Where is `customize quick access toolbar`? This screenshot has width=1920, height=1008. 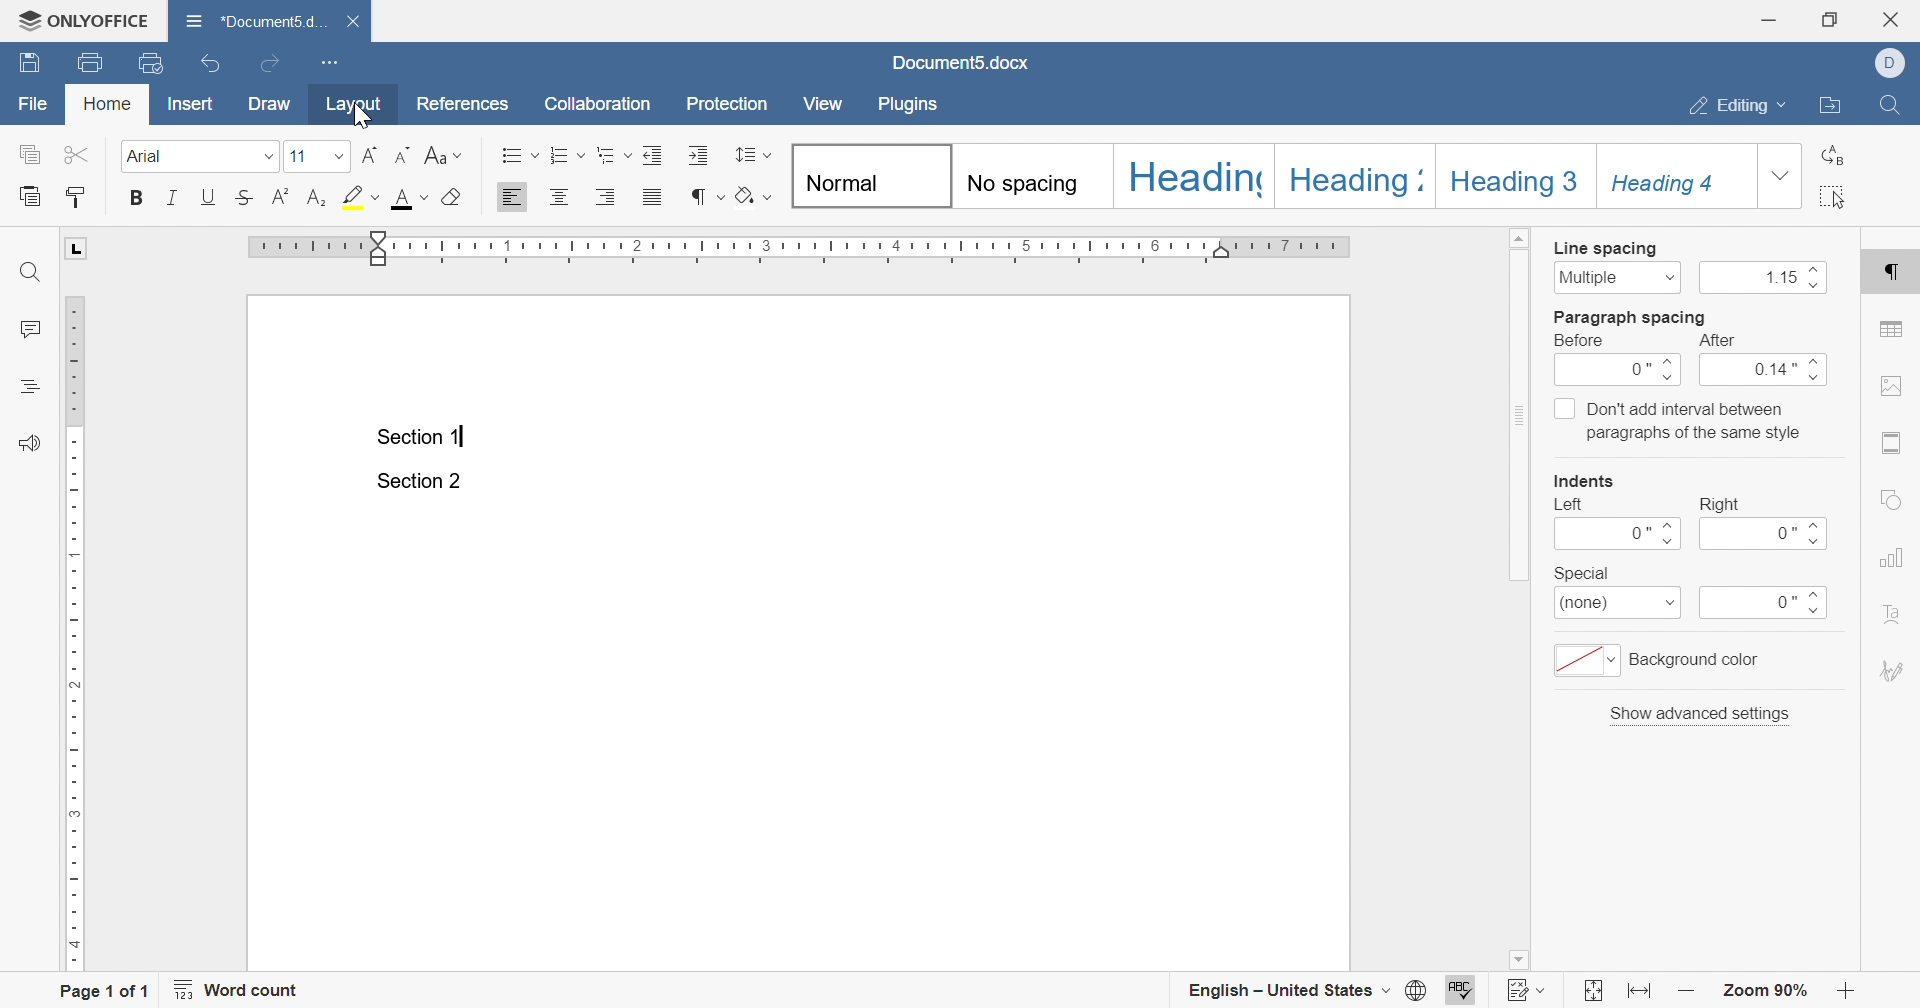
customize quick access toolbar is located at coordinates (333, 64).